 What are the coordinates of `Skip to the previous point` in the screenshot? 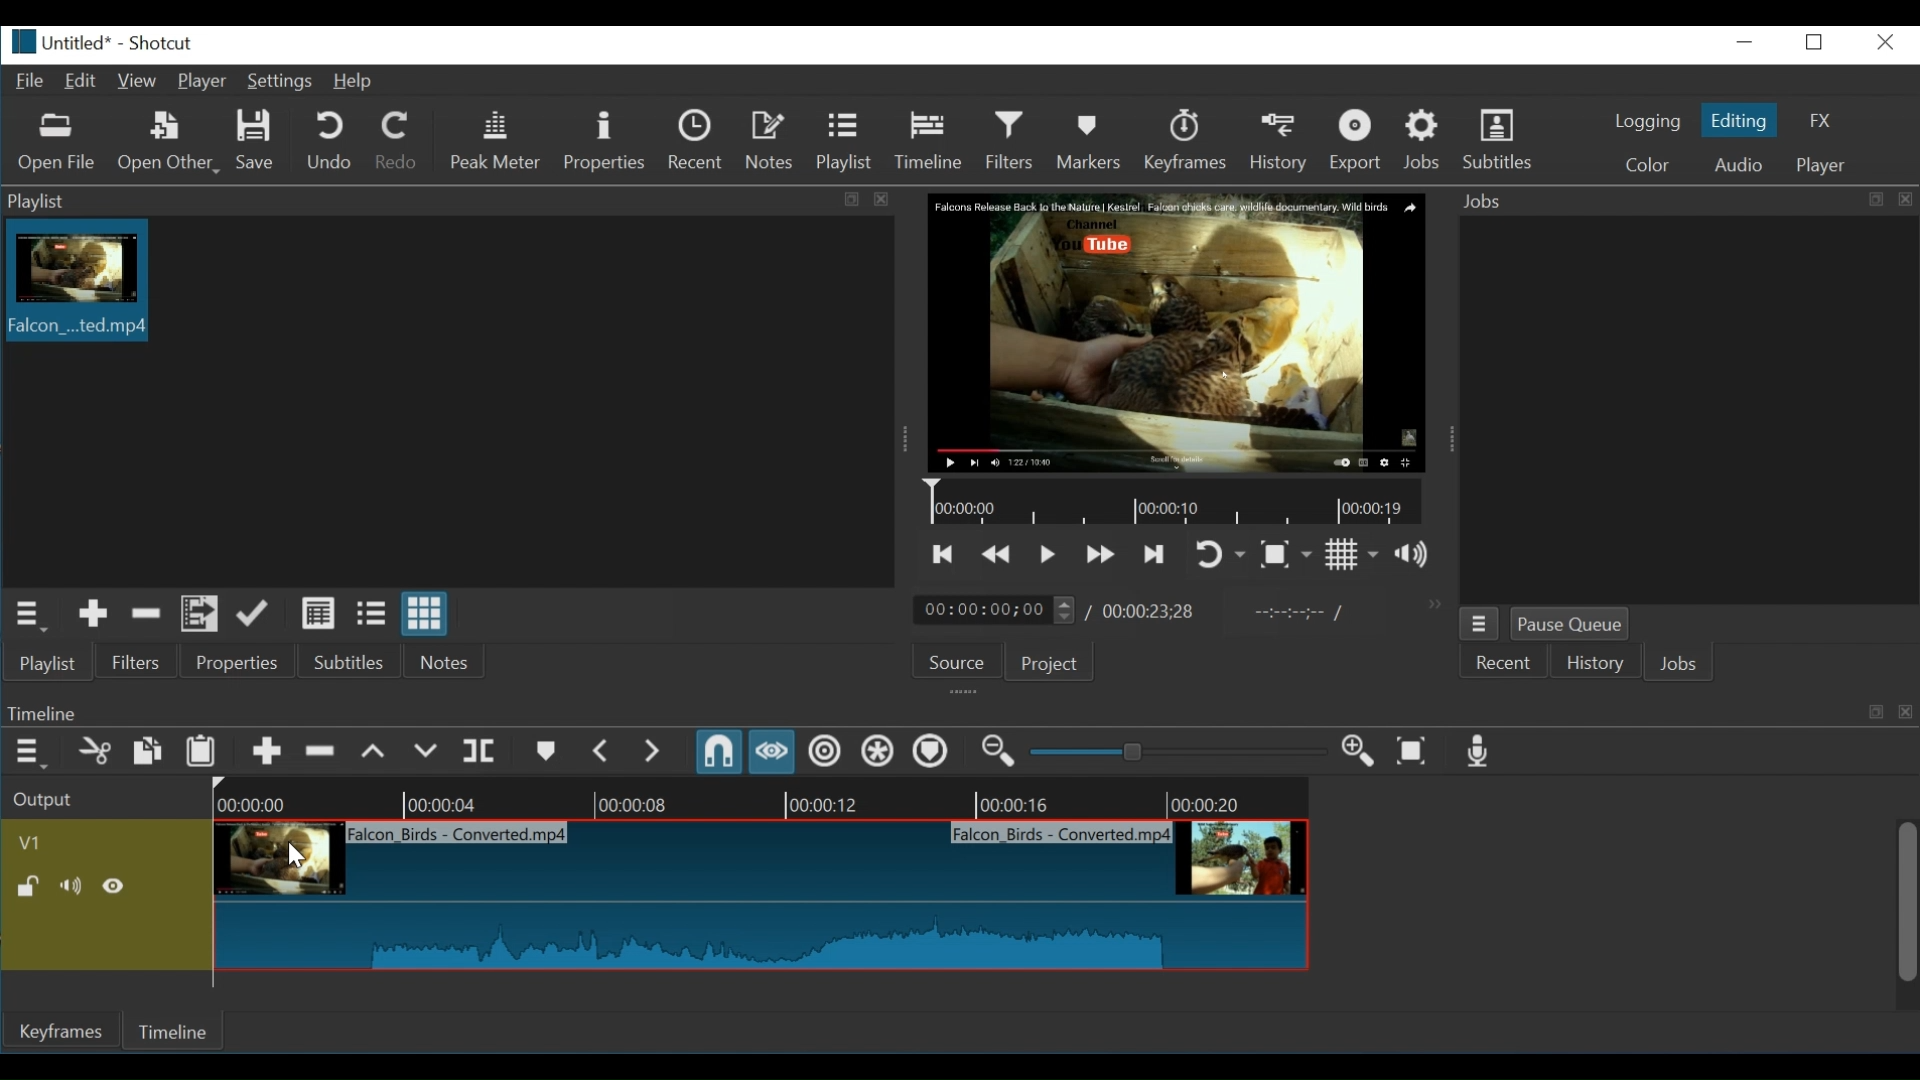 It's located at (944, 555).